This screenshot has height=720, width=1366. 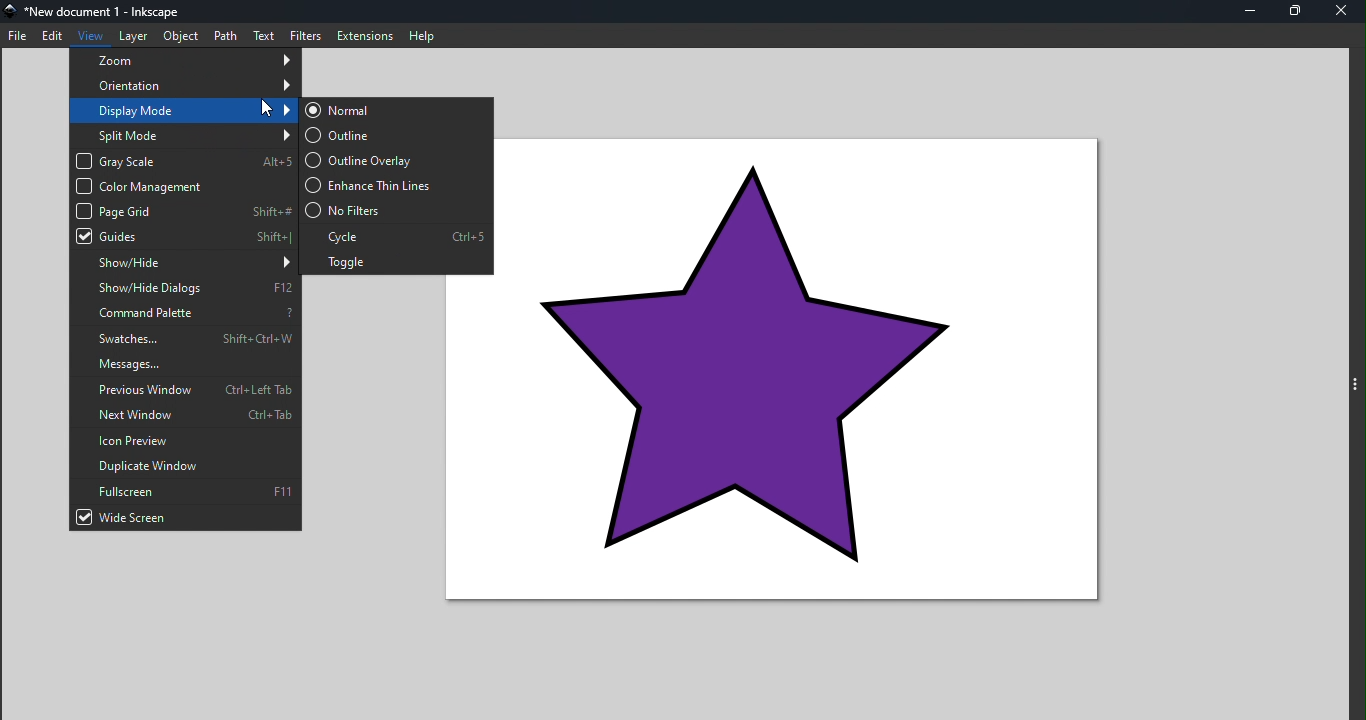 What do you see at coordinates (188, 366) in the screenshot?
I see `Messages` at bounding box center [188, 366].